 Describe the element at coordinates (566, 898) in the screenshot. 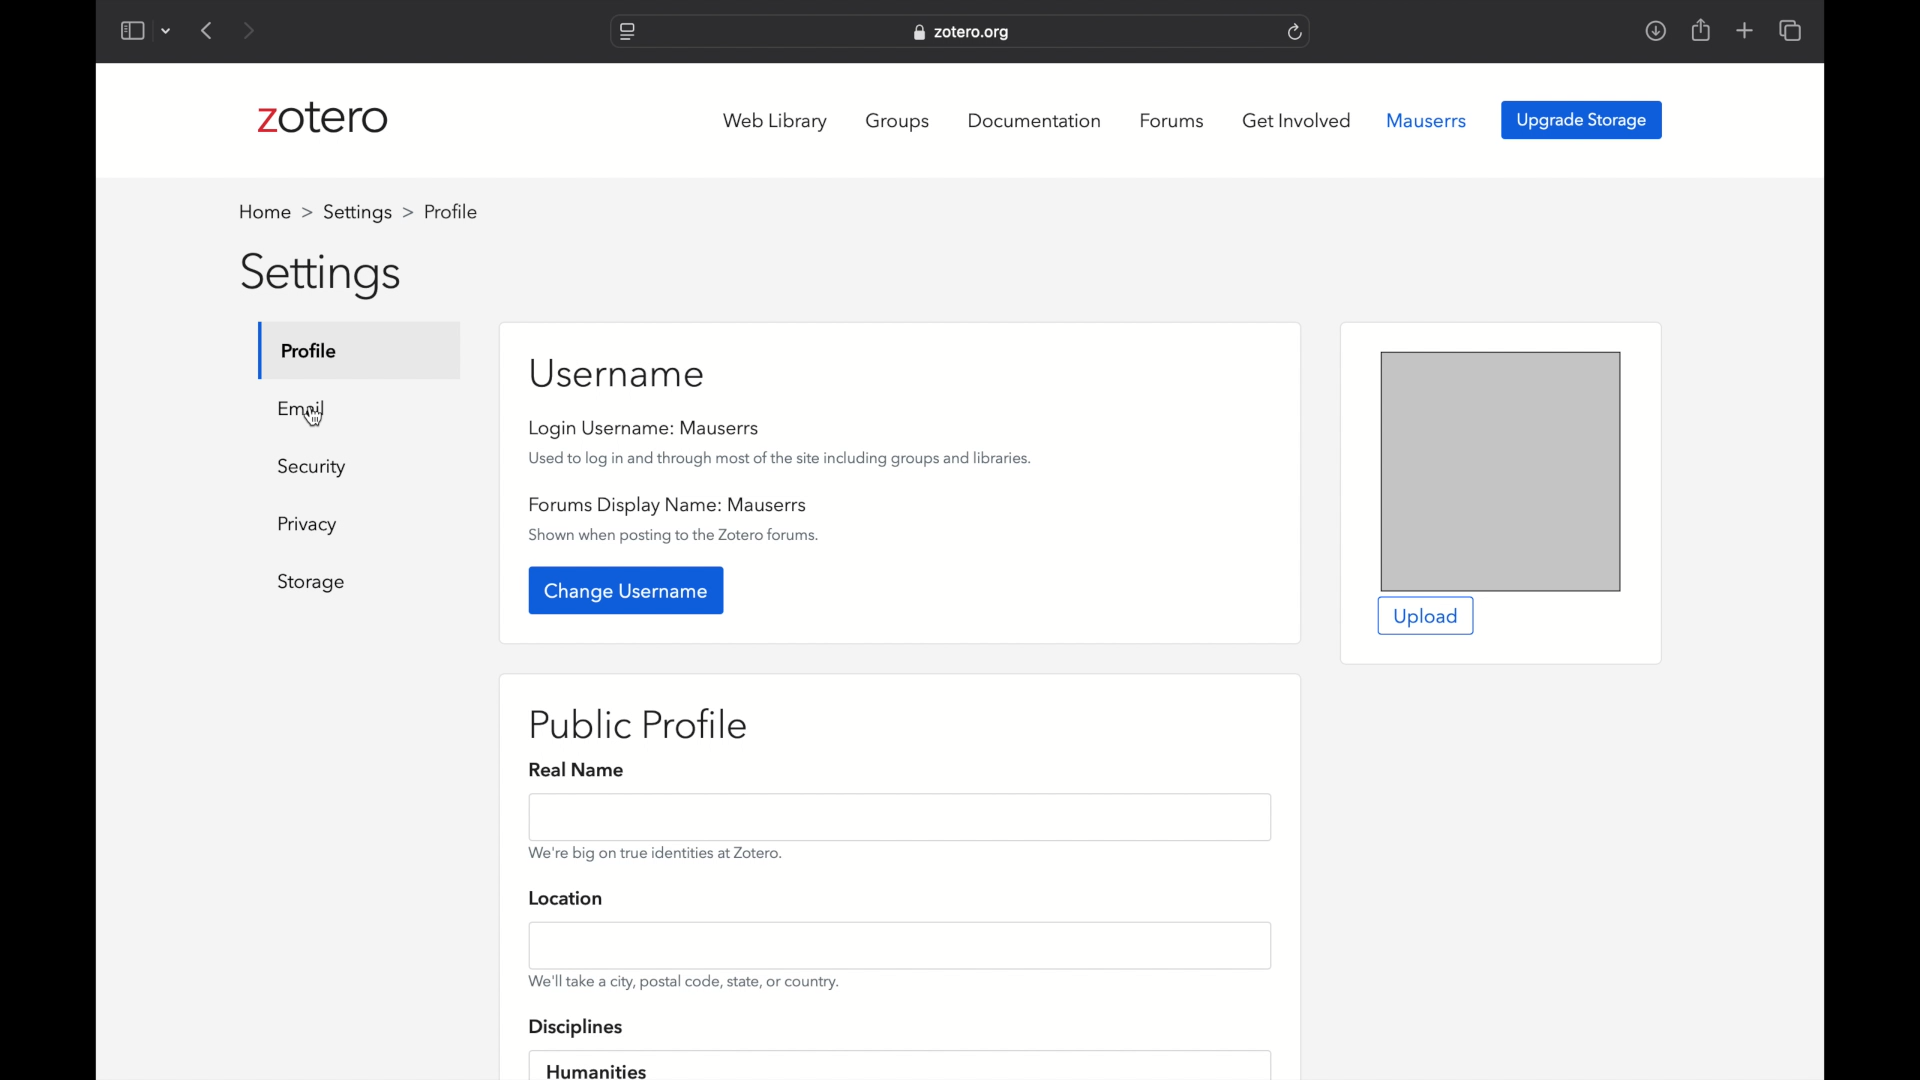

I see `location` at that location.